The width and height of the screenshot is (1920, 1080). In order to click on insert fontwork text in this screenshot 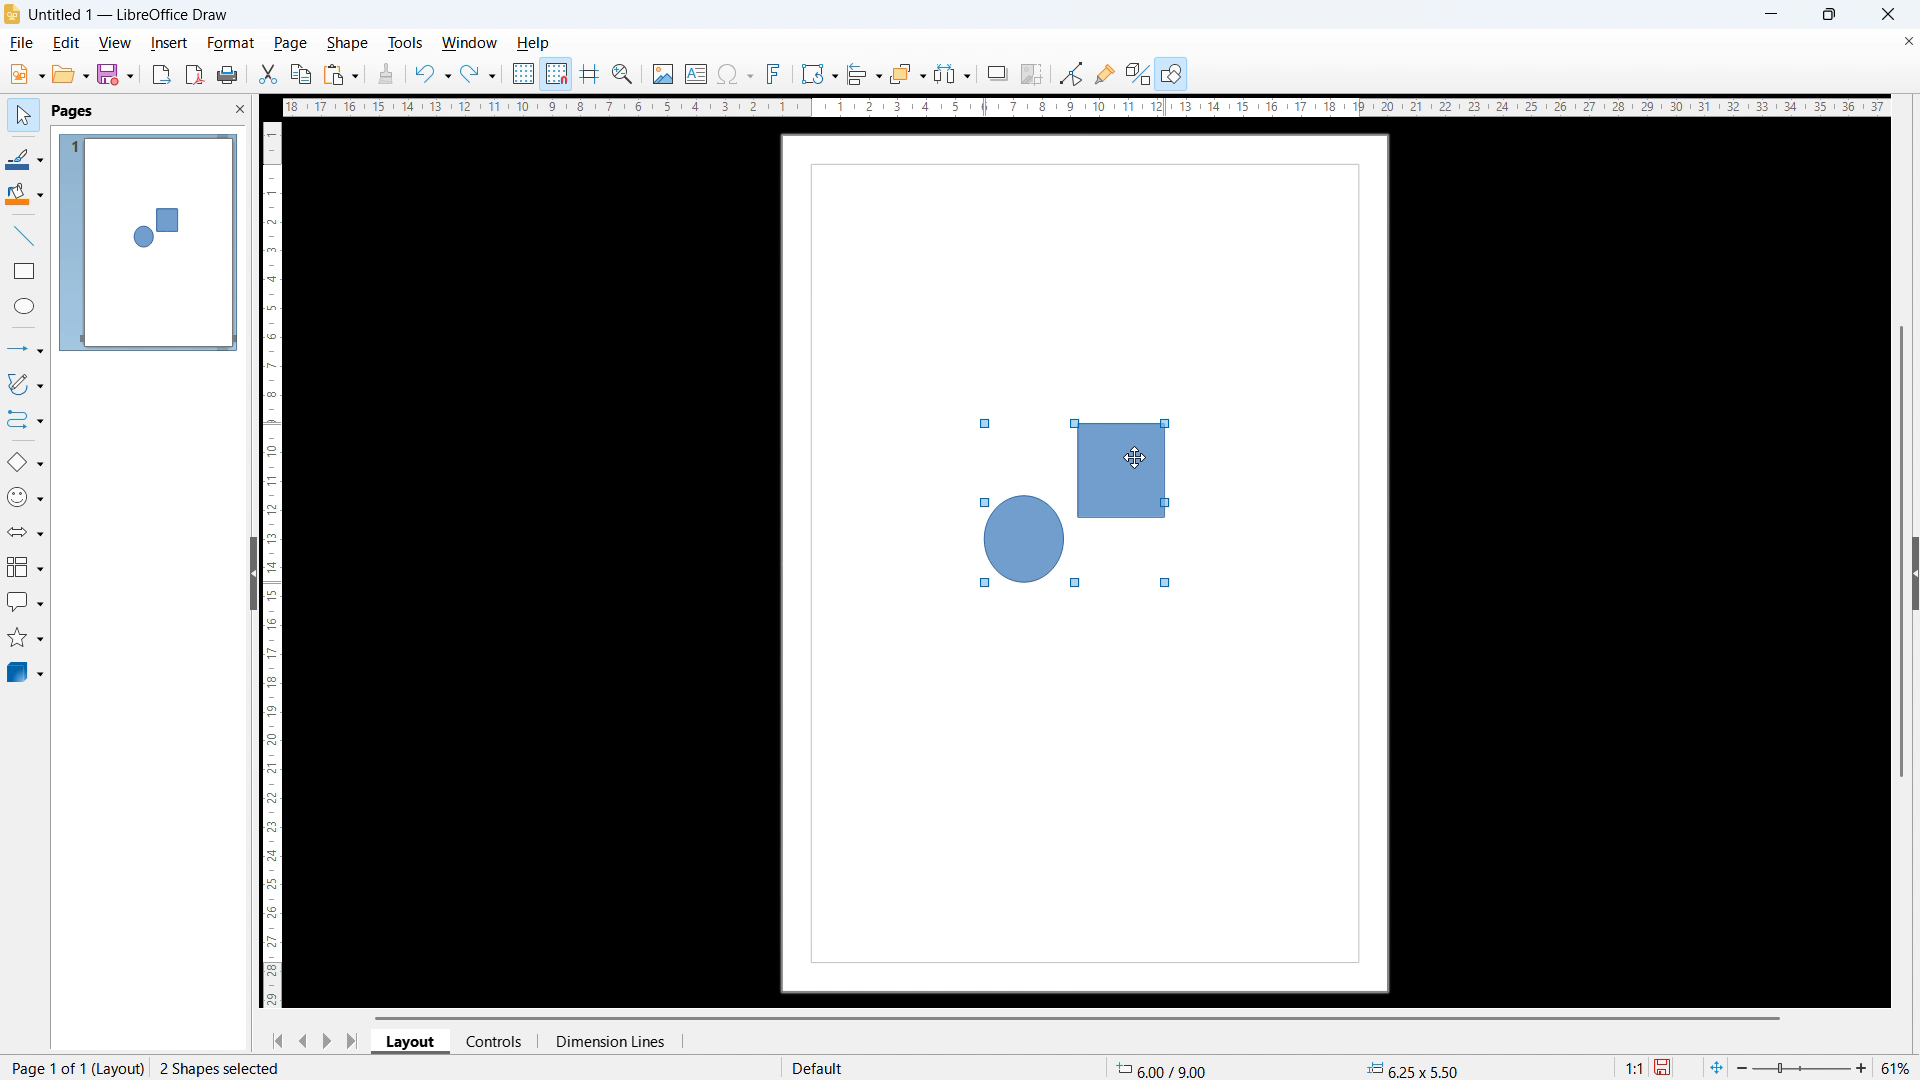, I will do `click(775, 75)`.